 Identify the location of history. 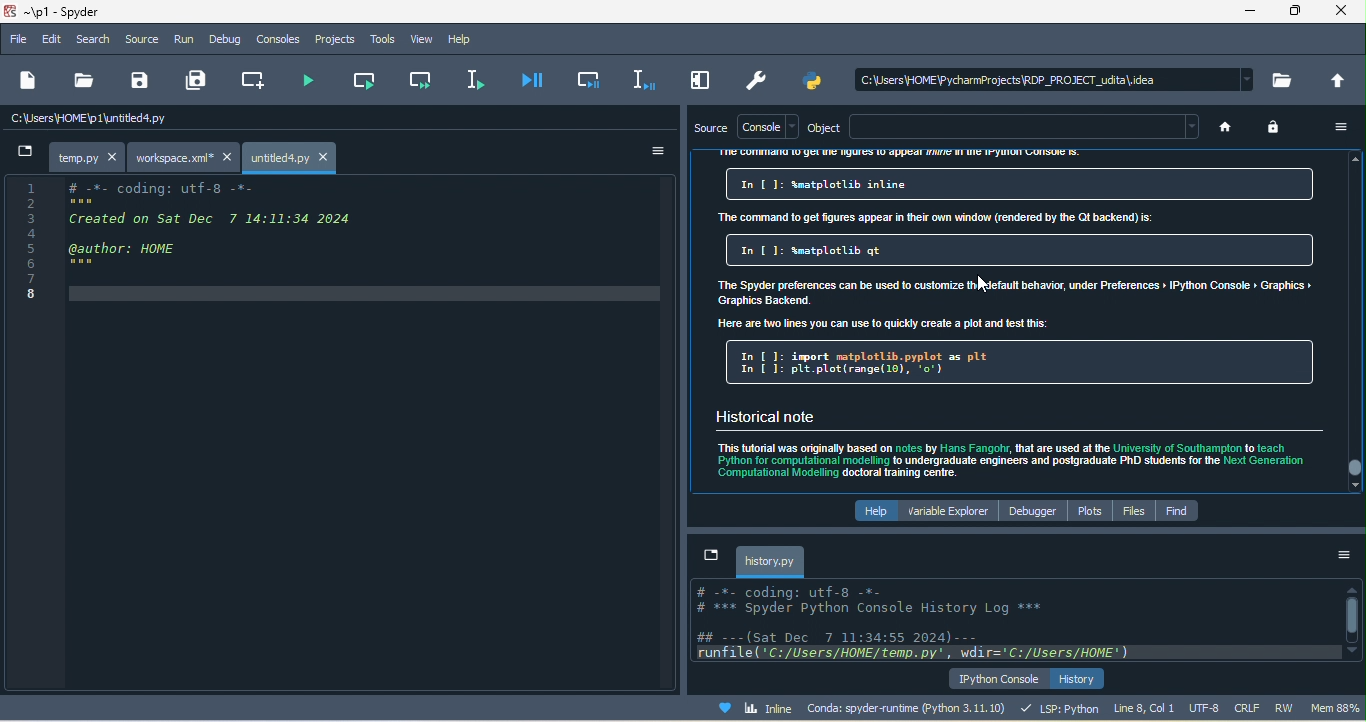
(761, 560).